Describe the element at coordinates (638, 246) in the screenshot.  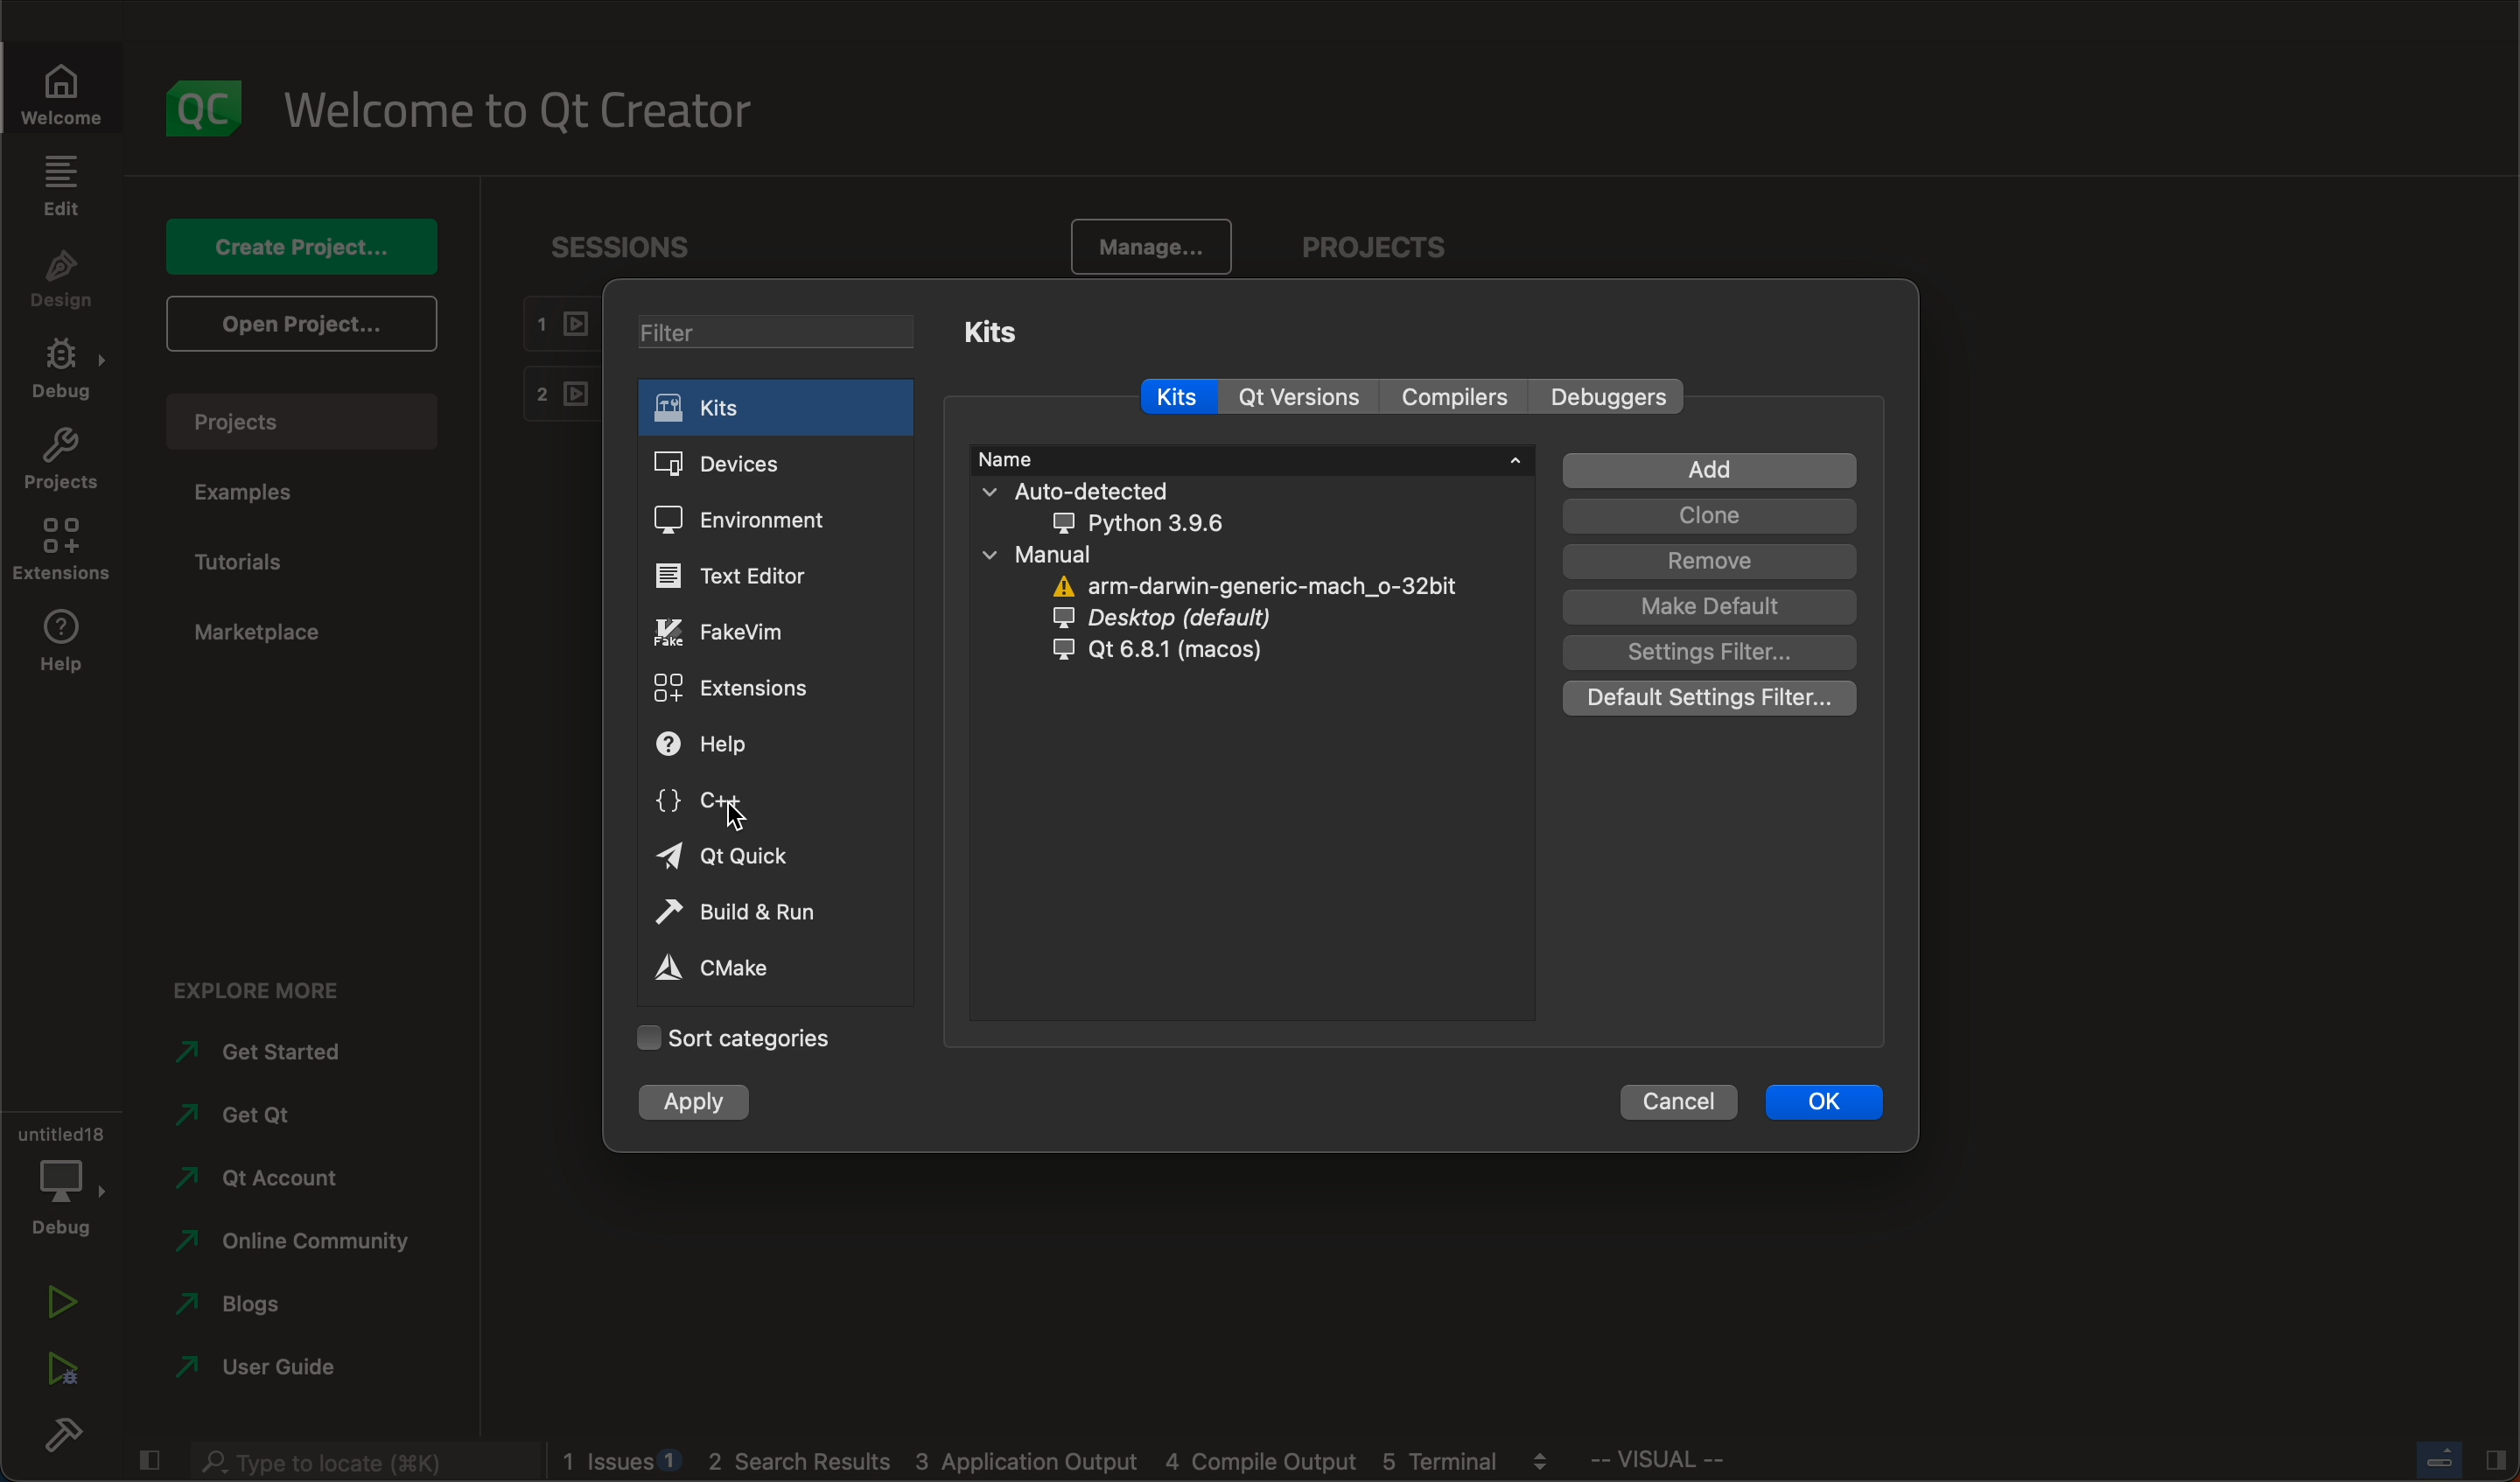
I see `sessions` at that location.